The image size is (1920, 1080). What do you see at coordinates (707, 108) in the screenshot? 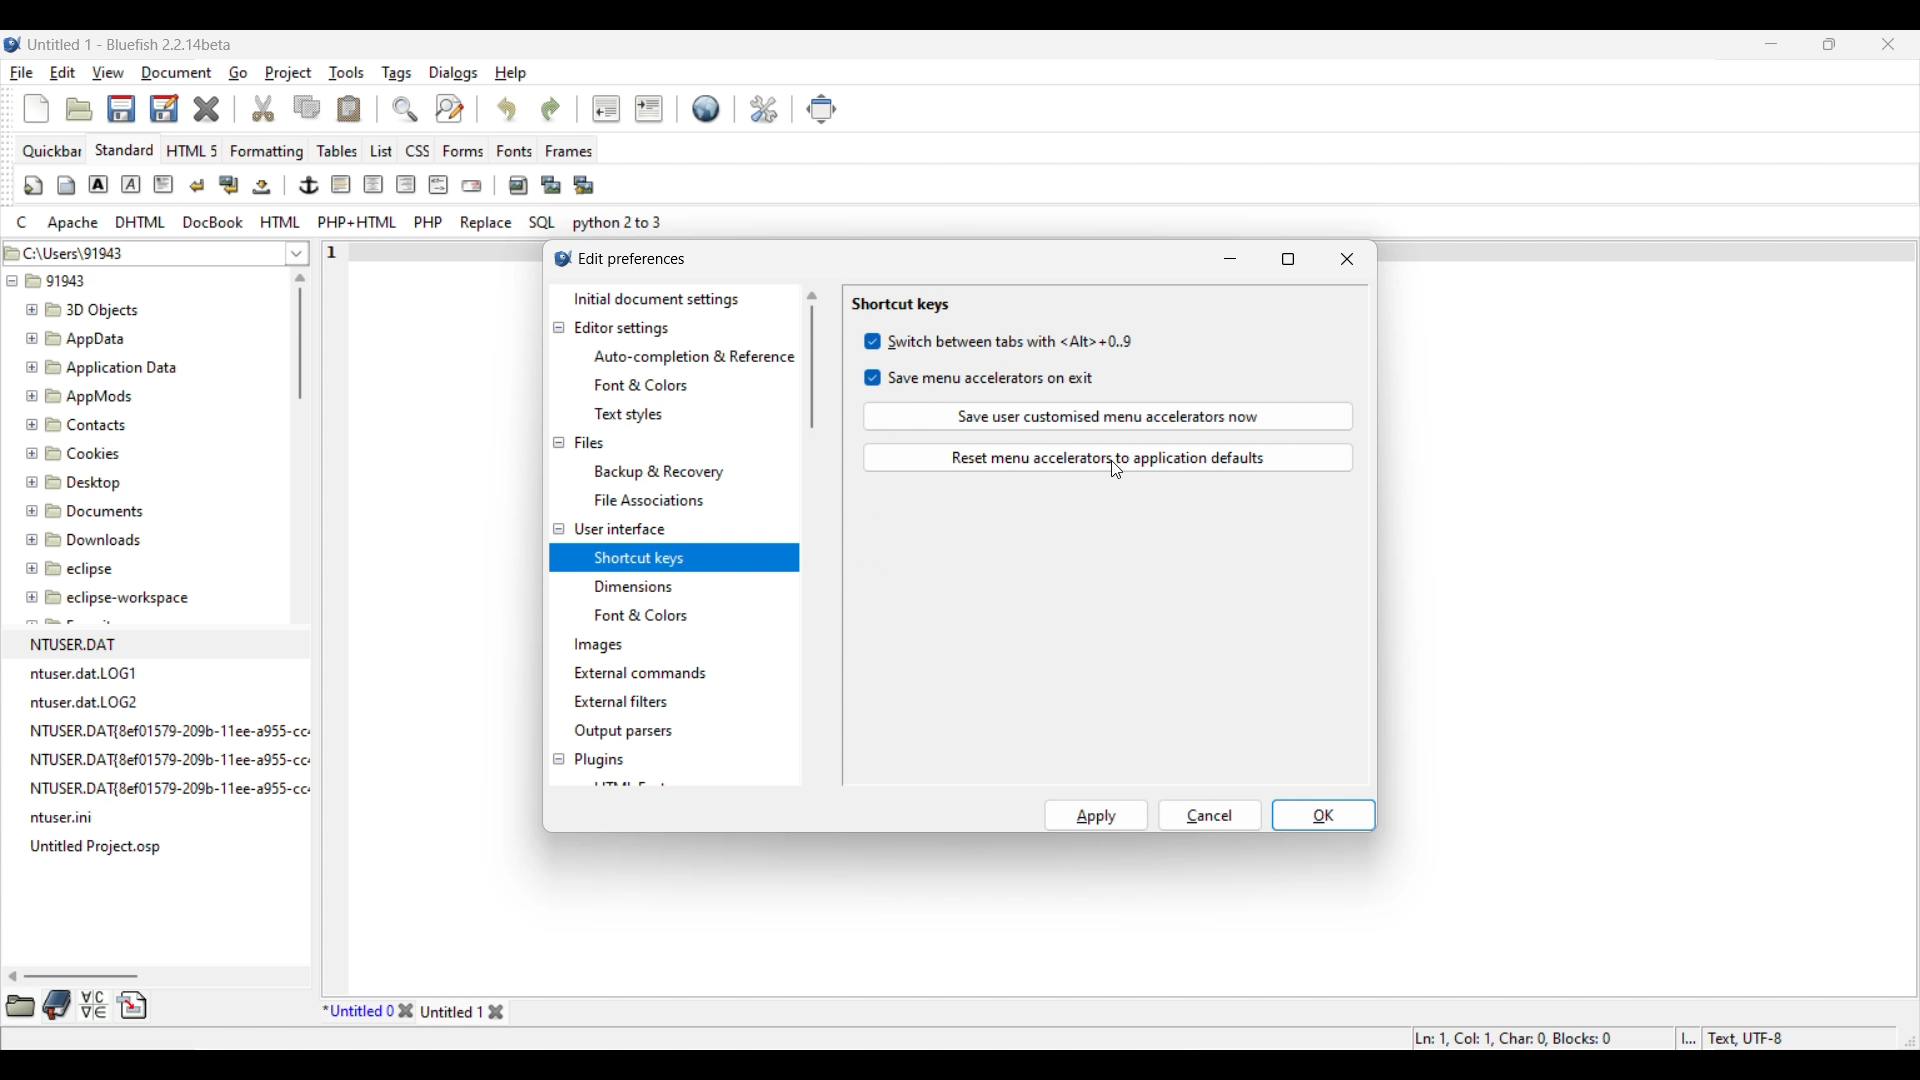
I see `Default settings` at bounding box center [707, 108].